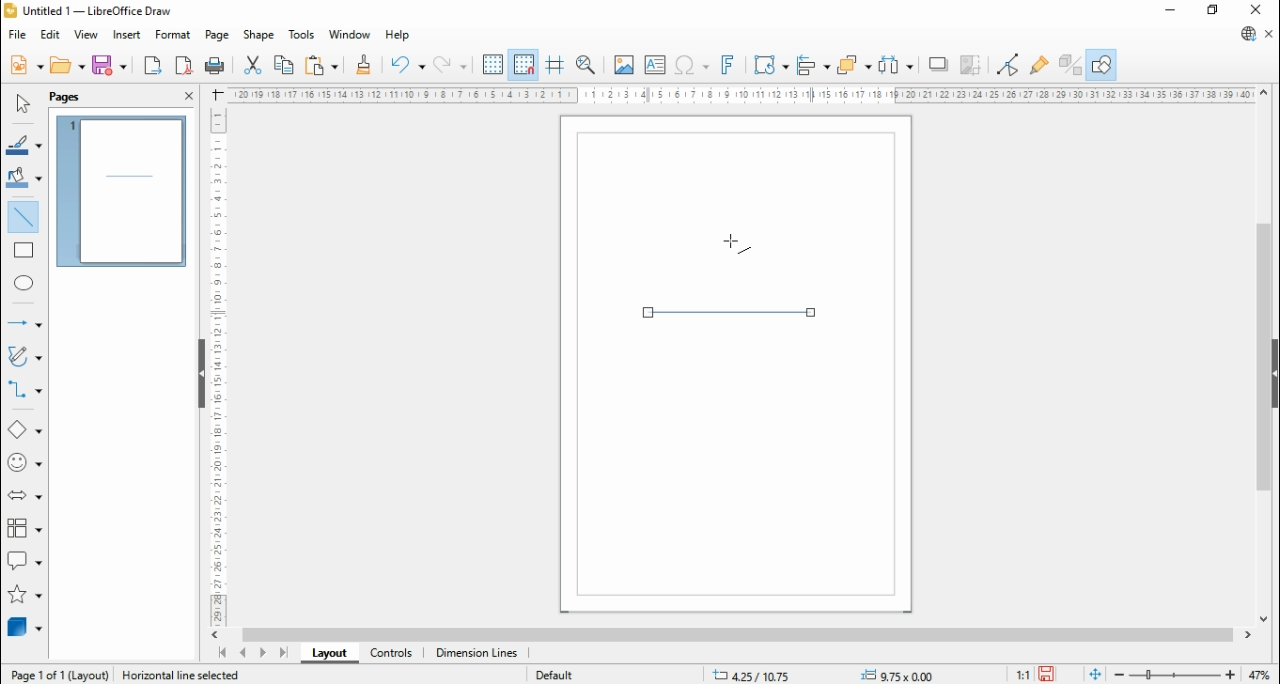 This screenshot has height=684, width=1280. What do you see at coordinates (738, 94) in the screenshot?
I see `Scale` at bounding box center [738, 94].